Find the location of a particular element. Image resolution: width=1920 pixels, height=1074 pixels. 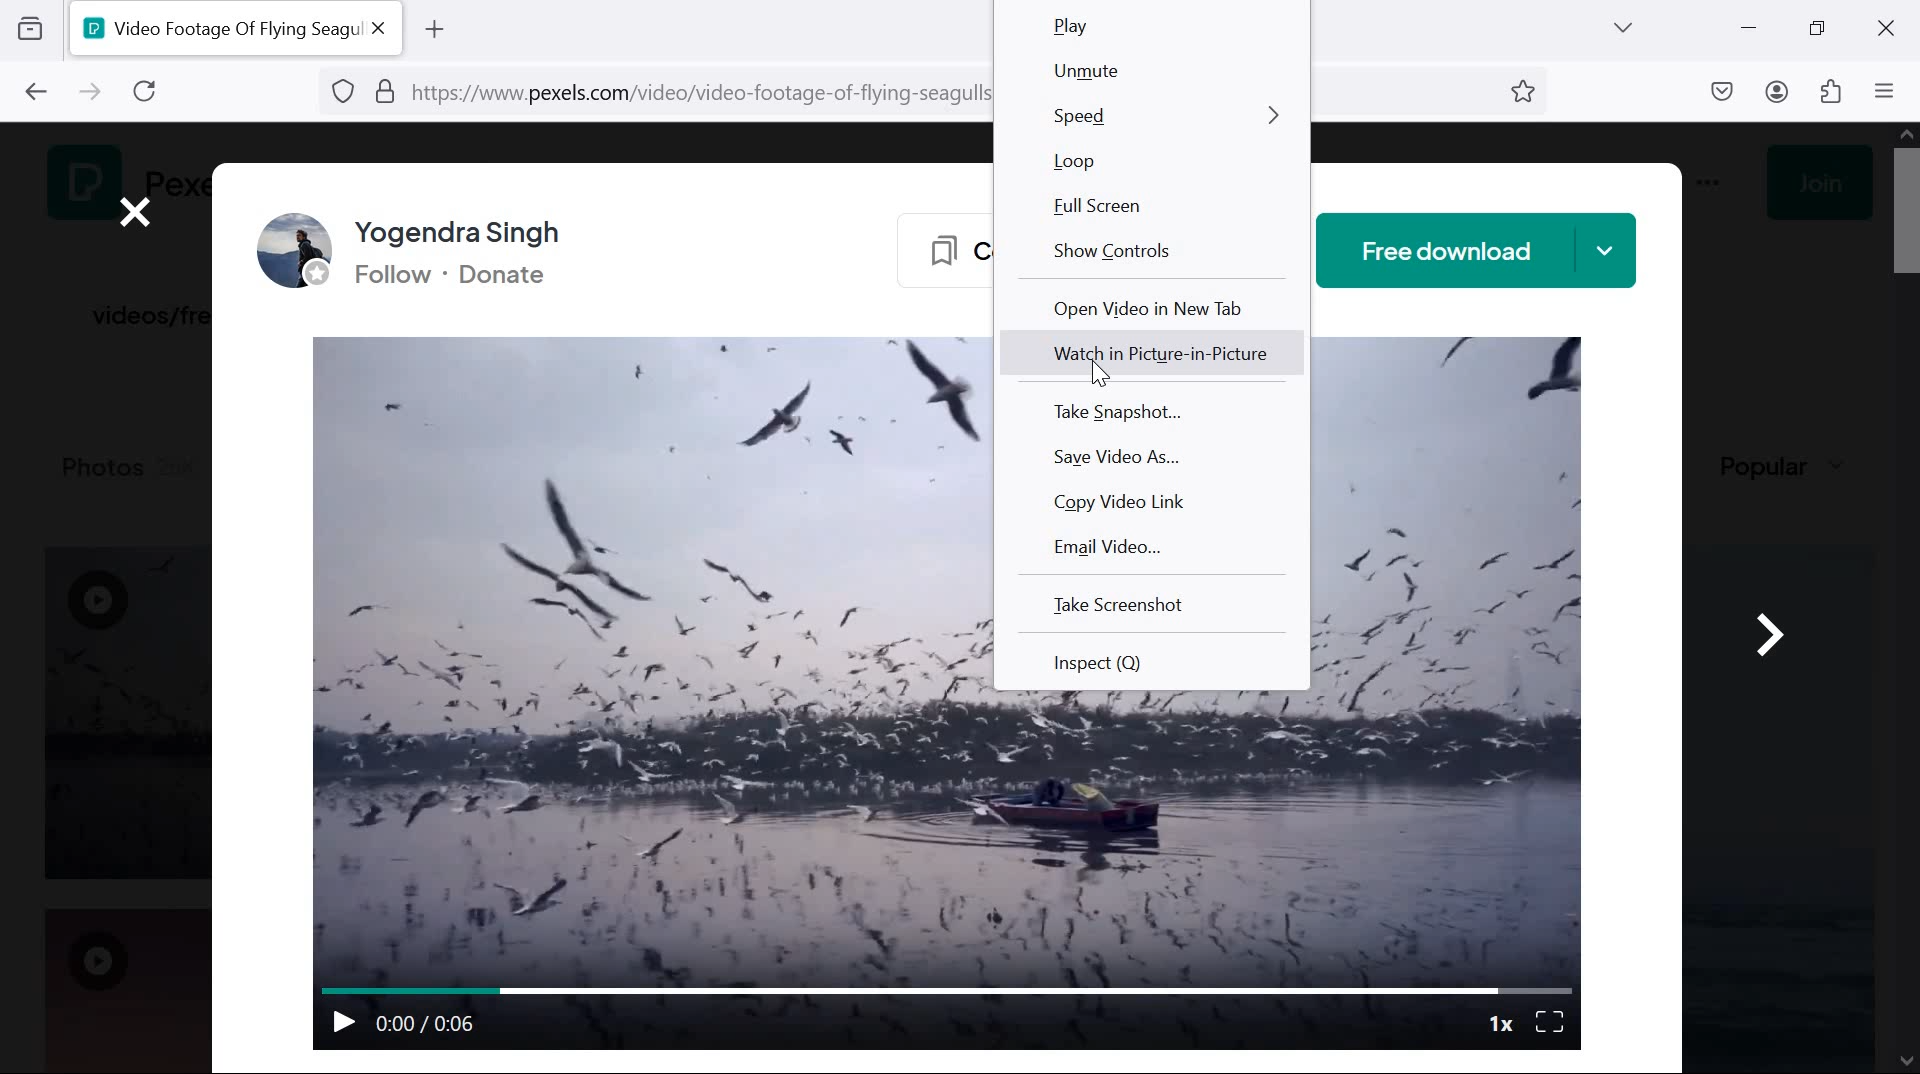

play is located at coordinates (339, 1019).